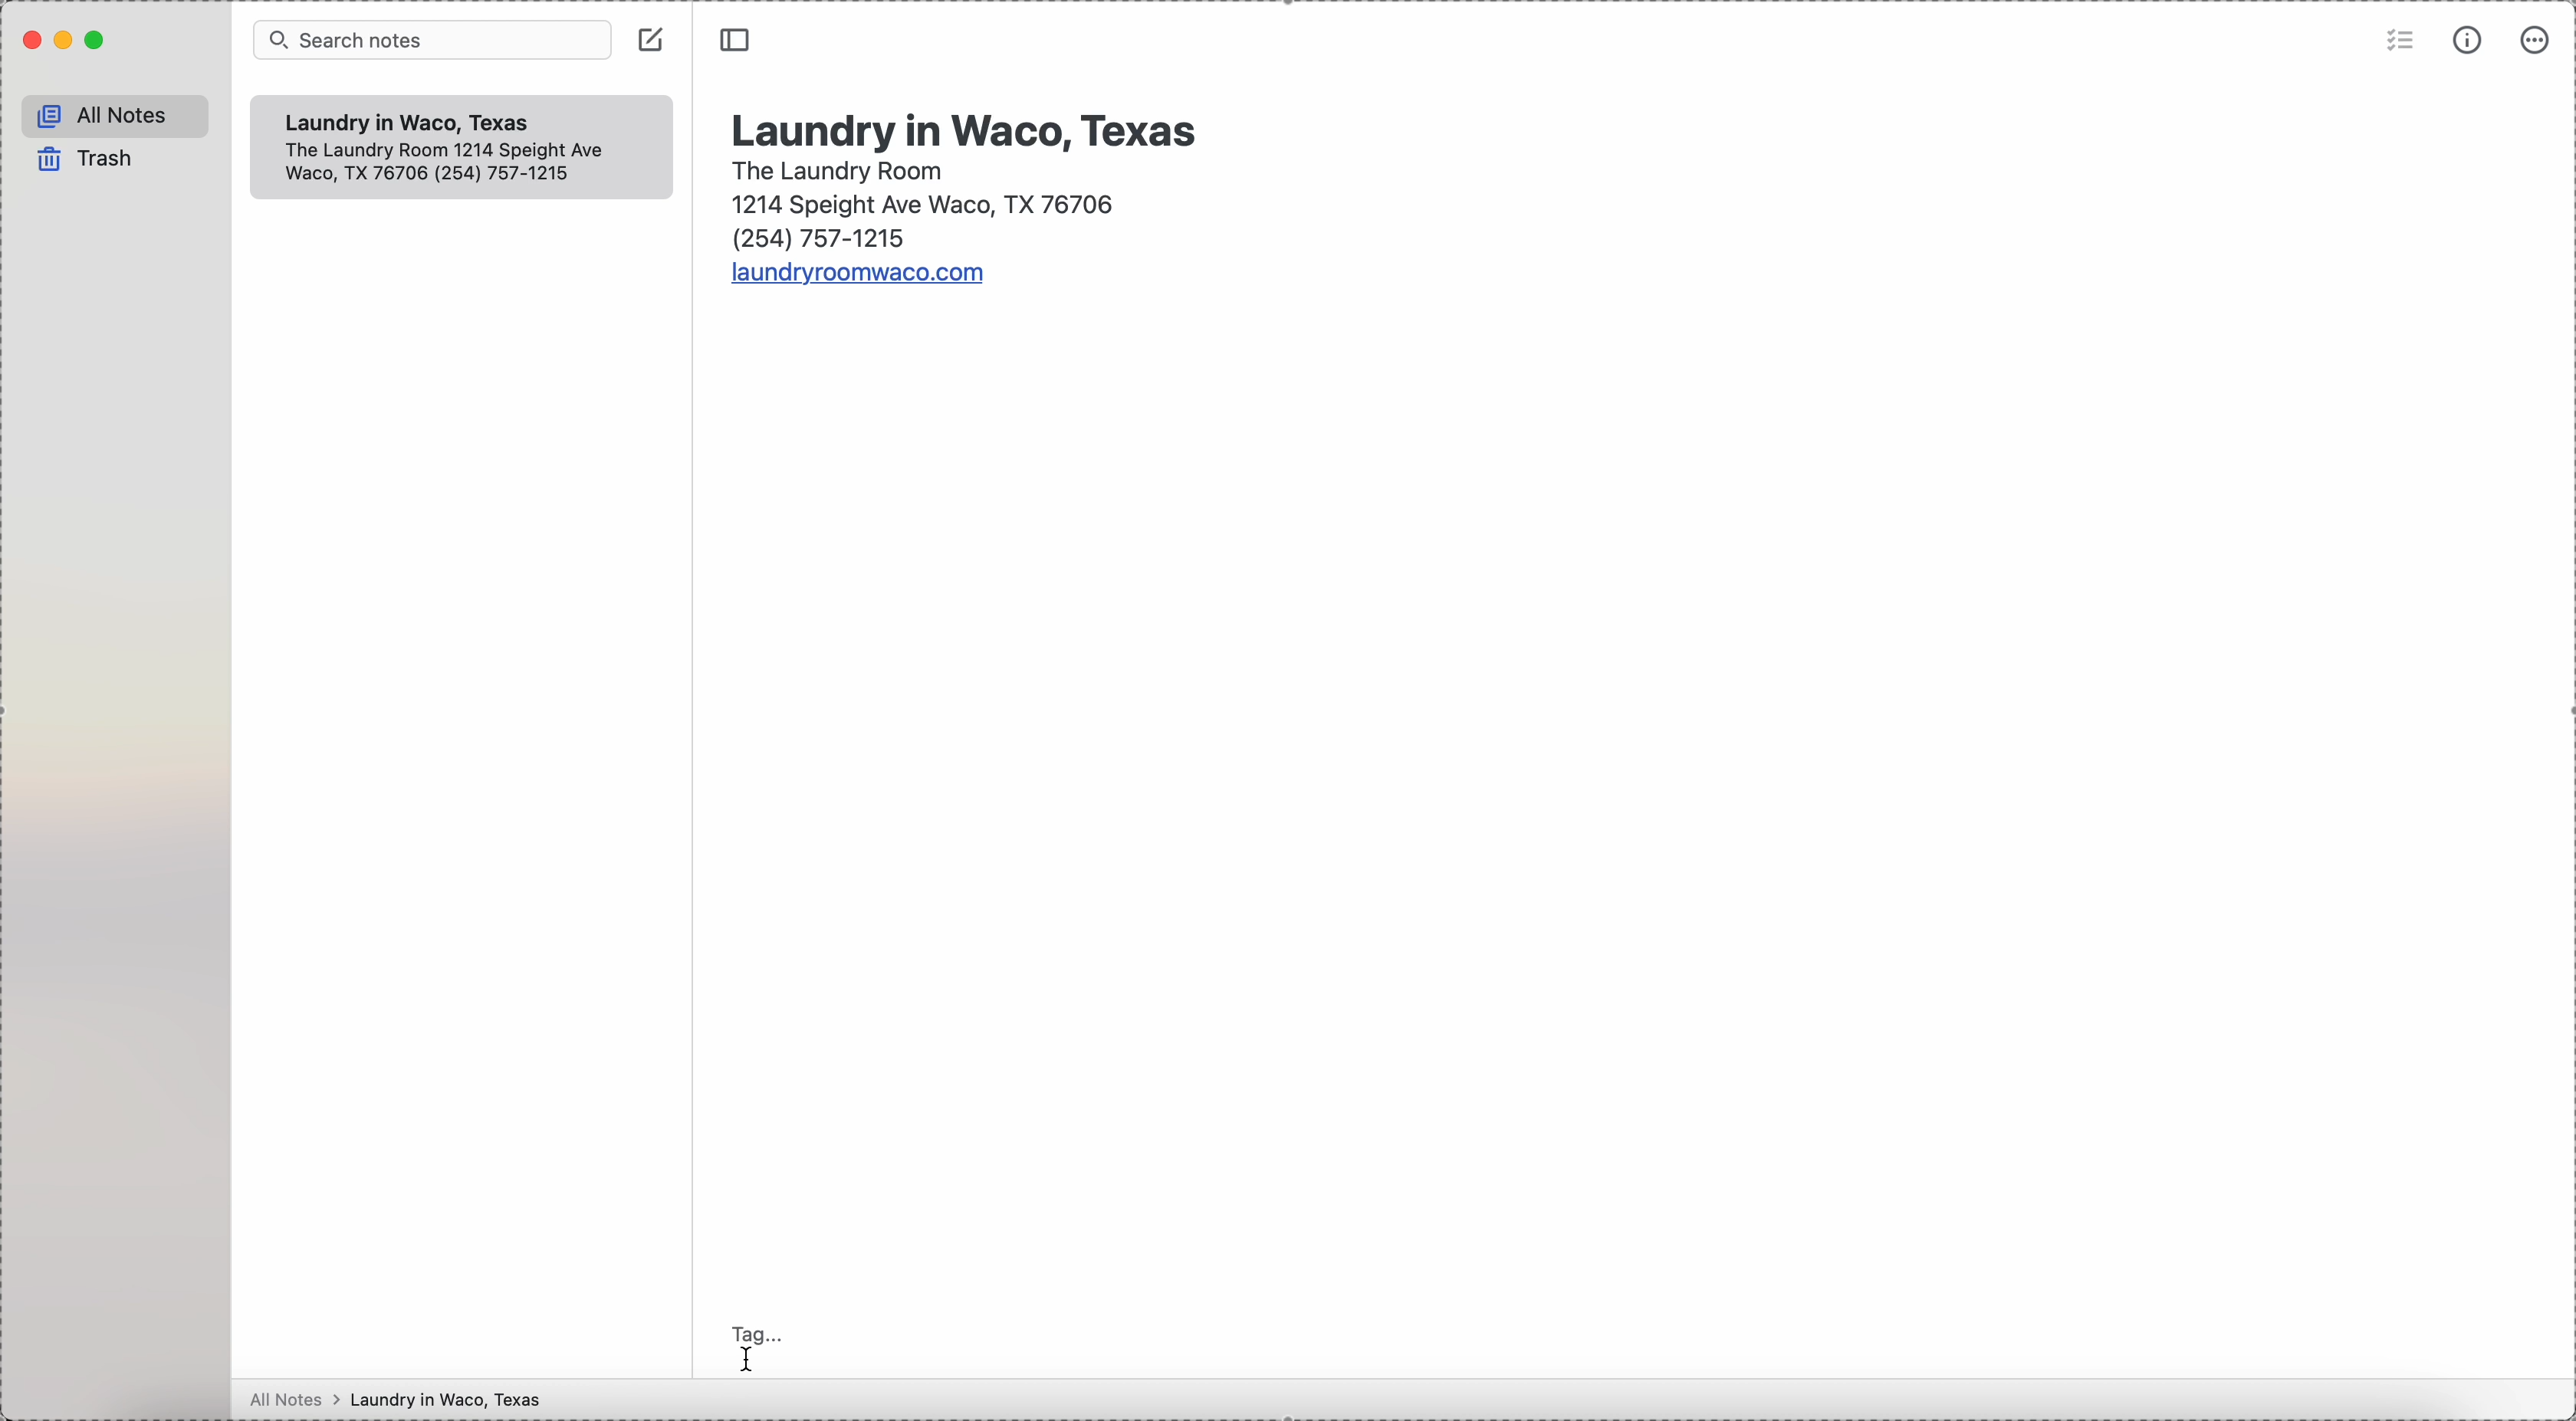 Image resolution: width=2576 pixels, height=1421 pixels. What do you see at coordinates (86, 159) in the screenshot?
I see `trash` at bounding box center [86, 159].